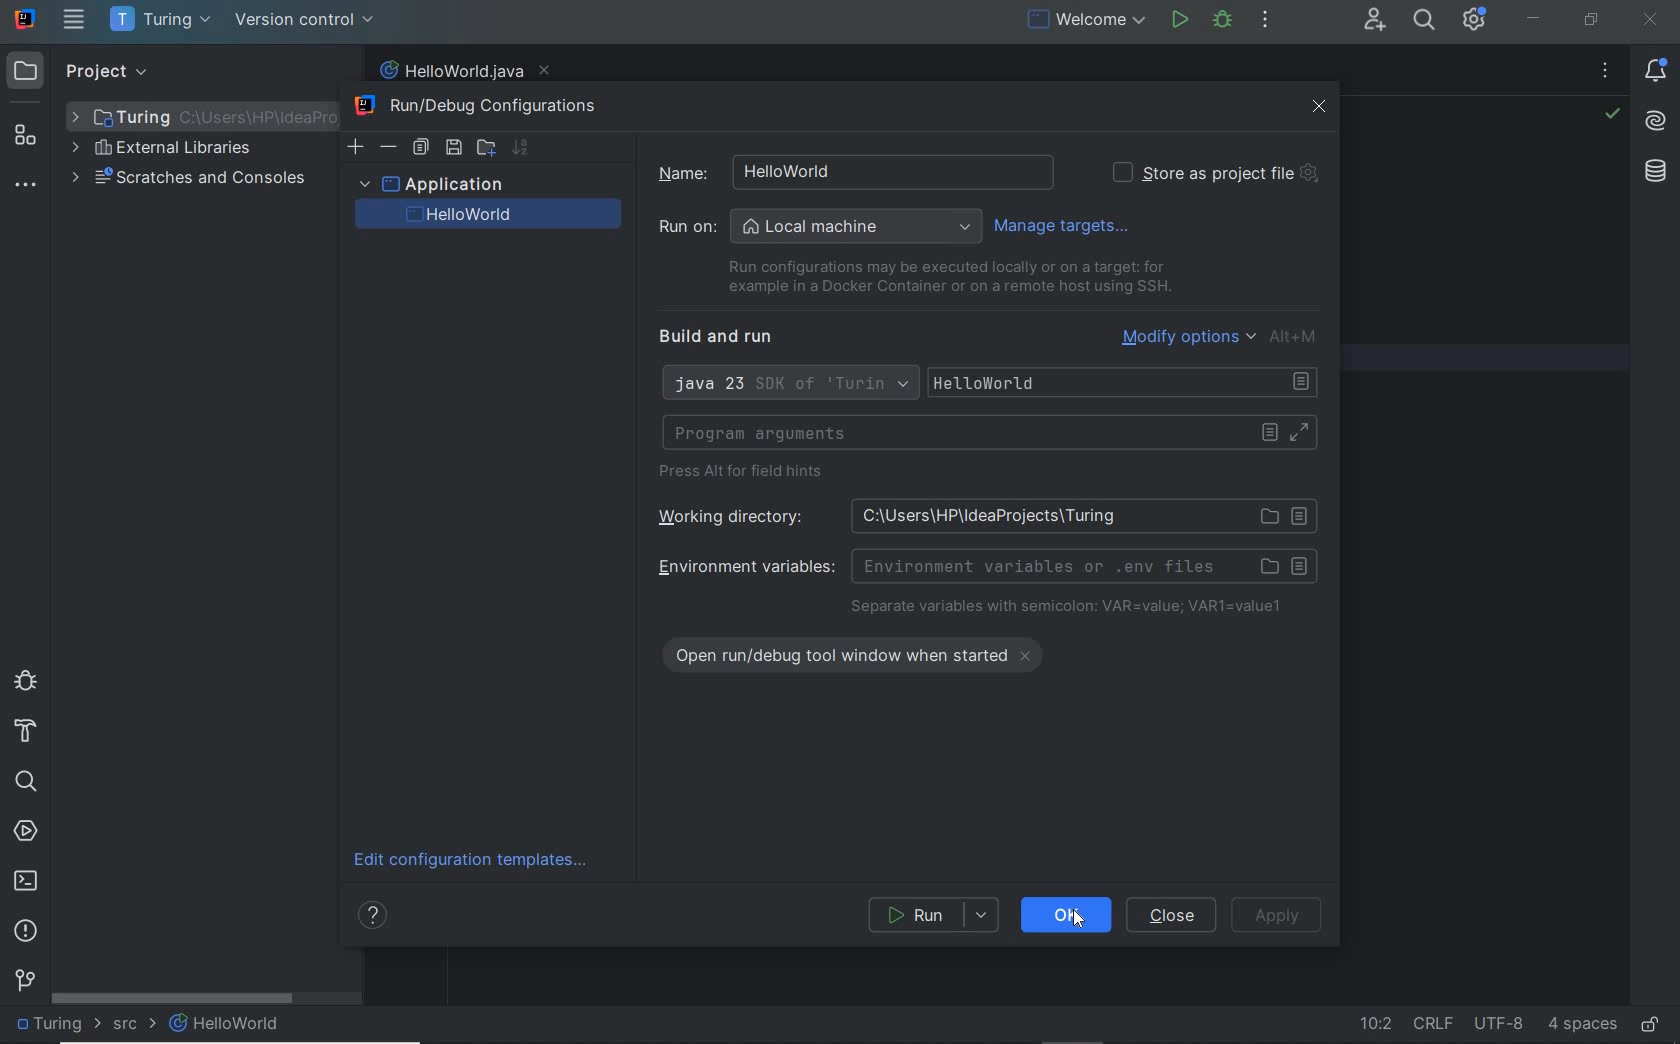 Image resolution: width=1680 pixels, height=1044 pixels. I want to click on external libraries, so click(161, 150).